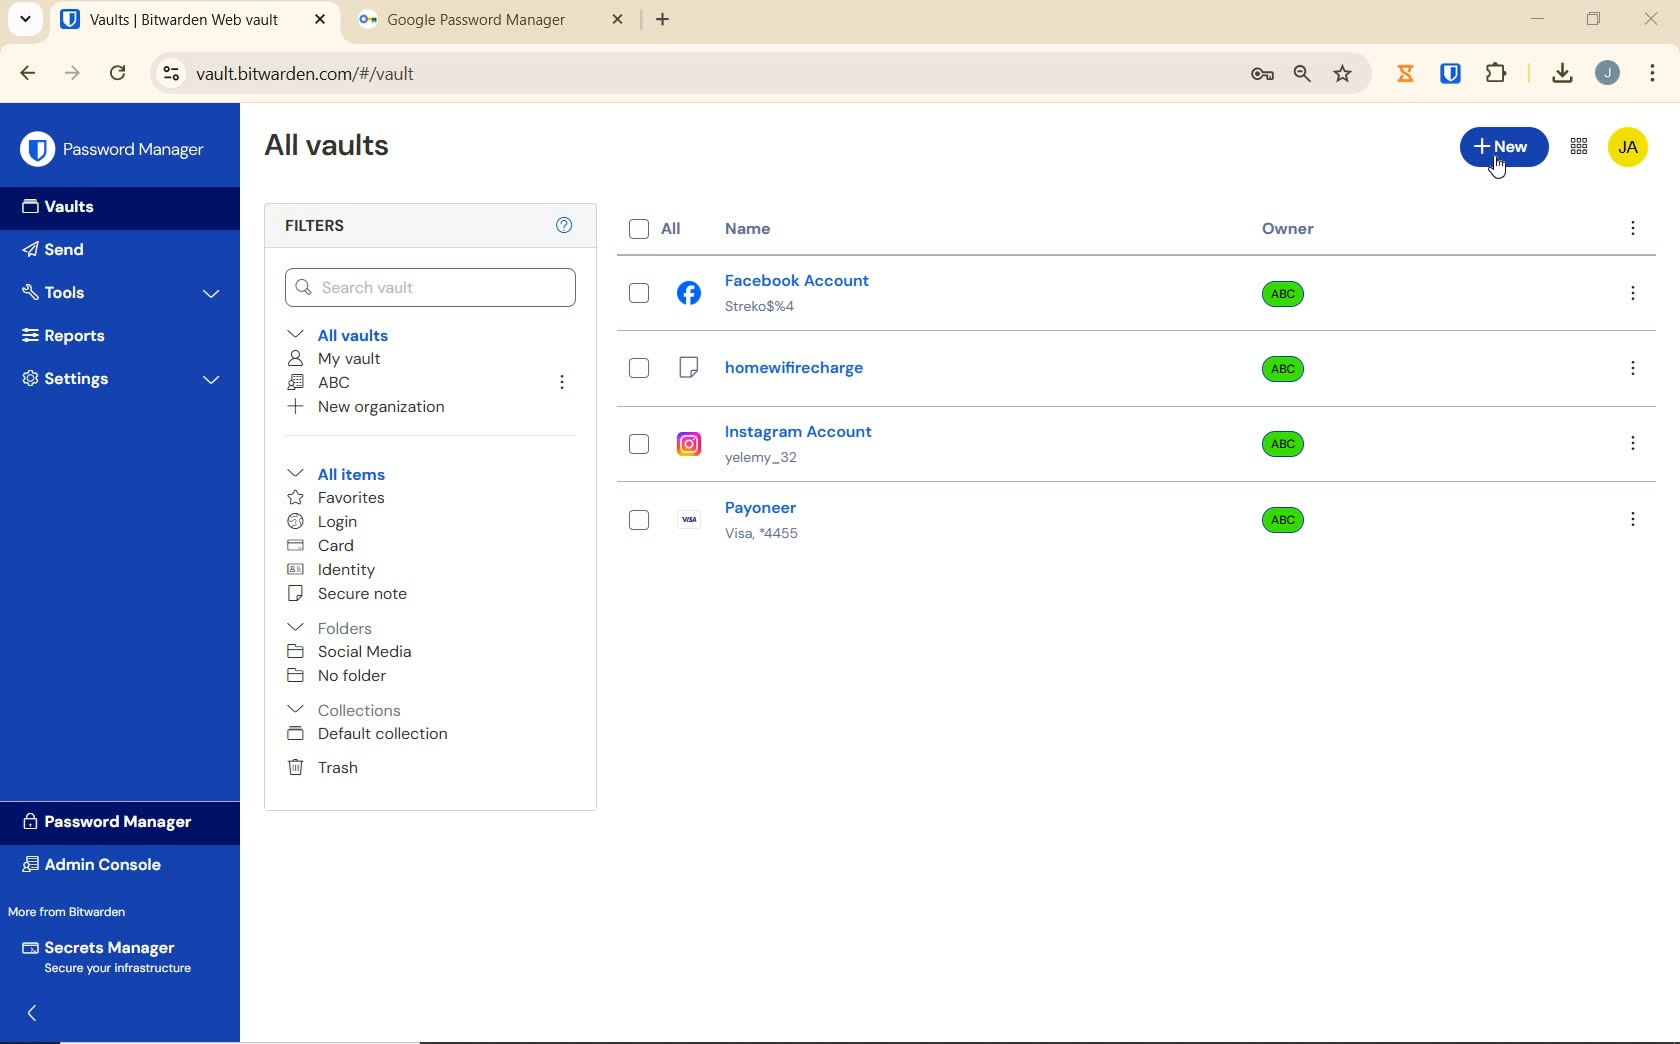 The width and height of the screenshot is (1680, 1044). I want to click on zoom, so click(1301, 74).